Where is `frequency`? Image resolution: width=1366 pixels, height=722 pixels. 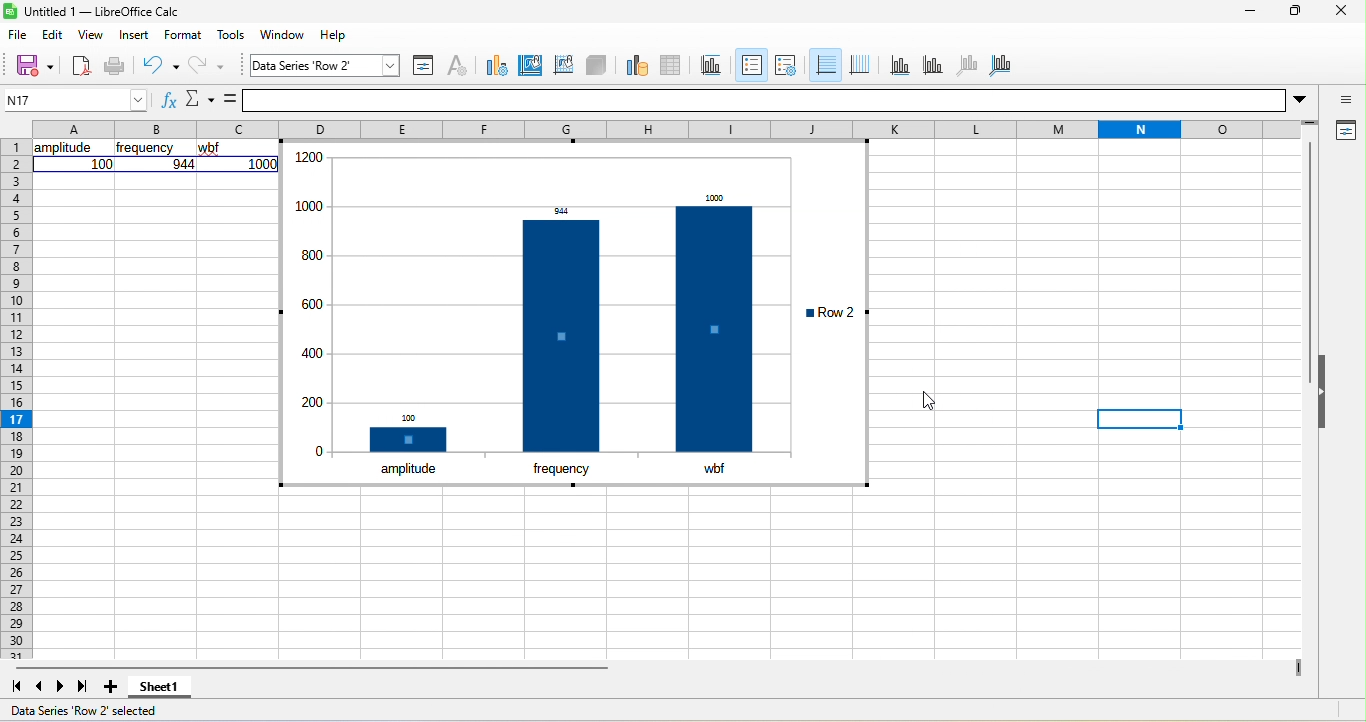 frequency is located at coordinates (560, 466).